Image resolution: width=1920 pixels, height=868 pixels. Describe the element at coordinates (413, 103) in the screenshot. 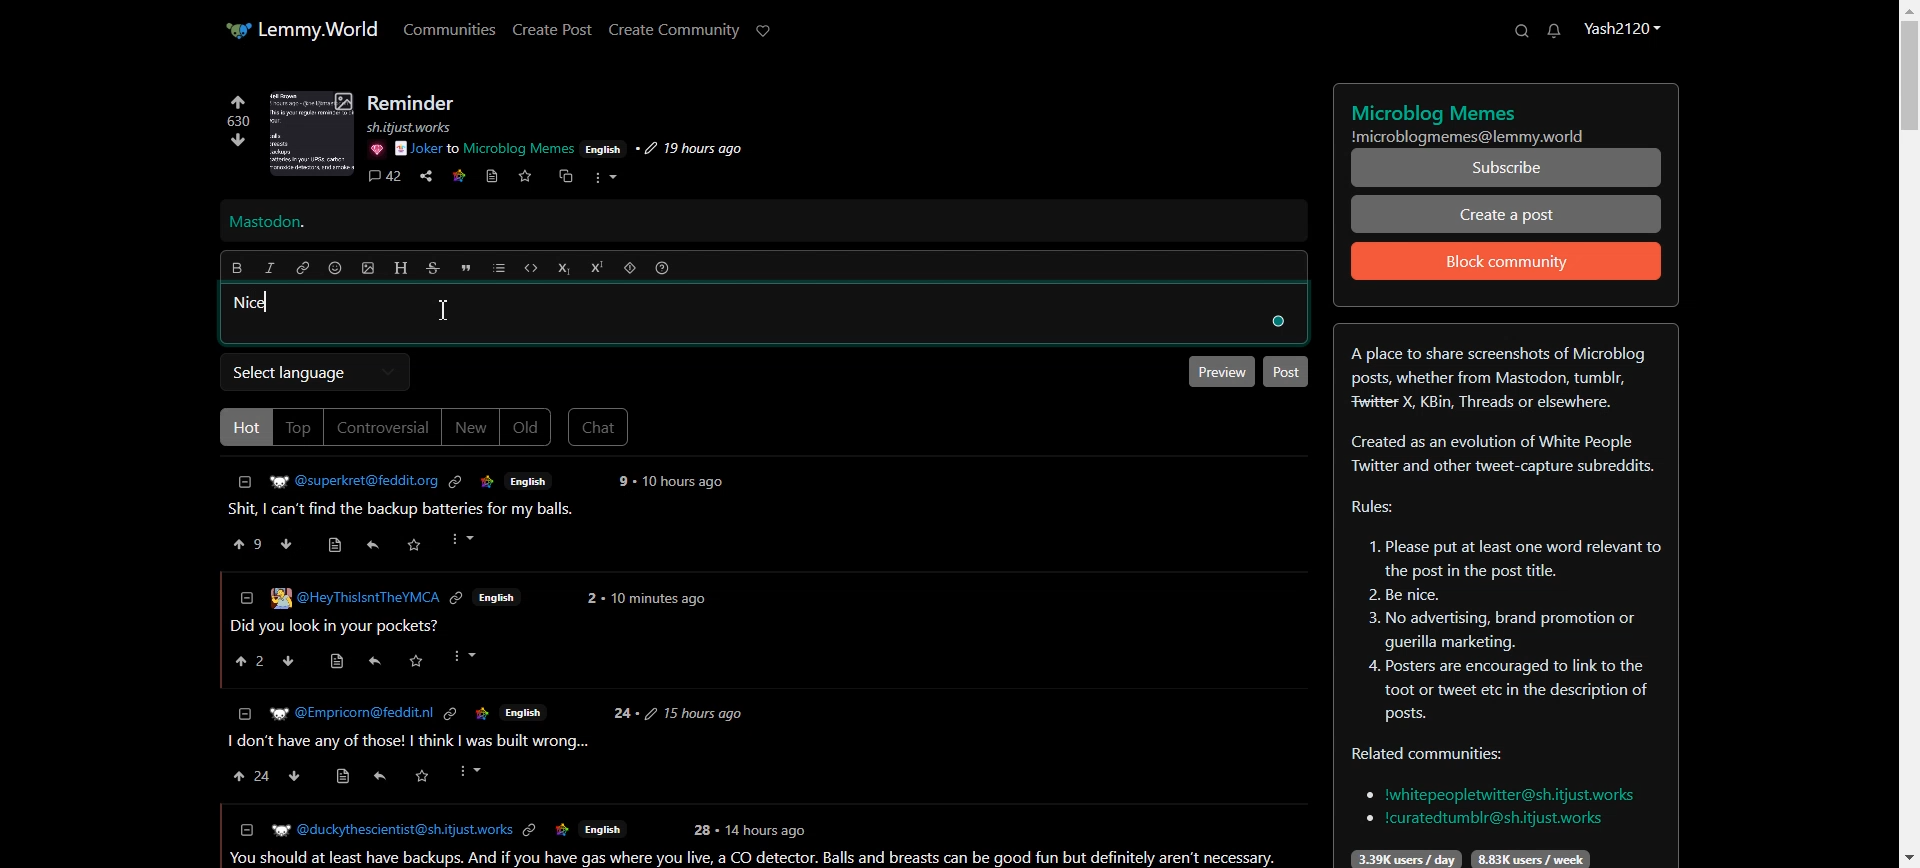

I see `Text` at that location.